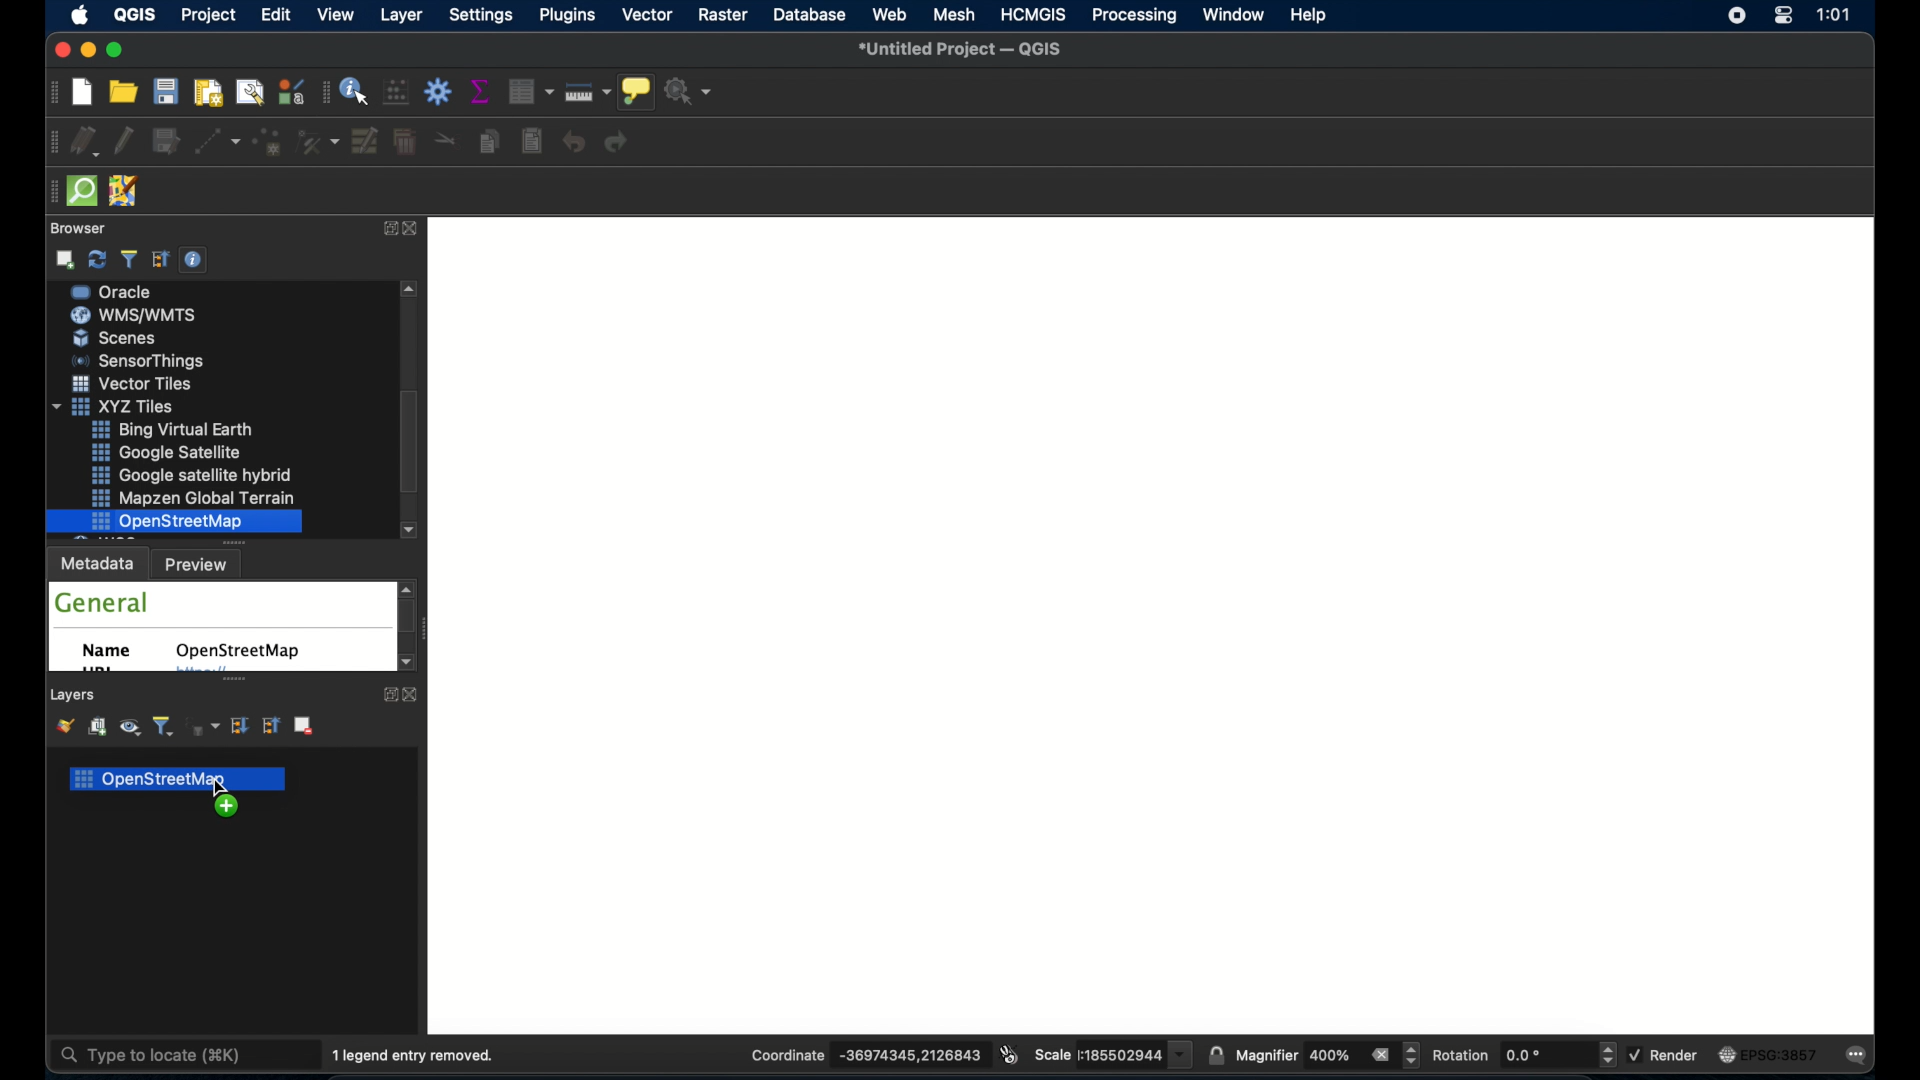 This screenshot has height=1080, width=1920. Describe the element at coordinates (416, 695) in the screenshot. I see `close` at that location.